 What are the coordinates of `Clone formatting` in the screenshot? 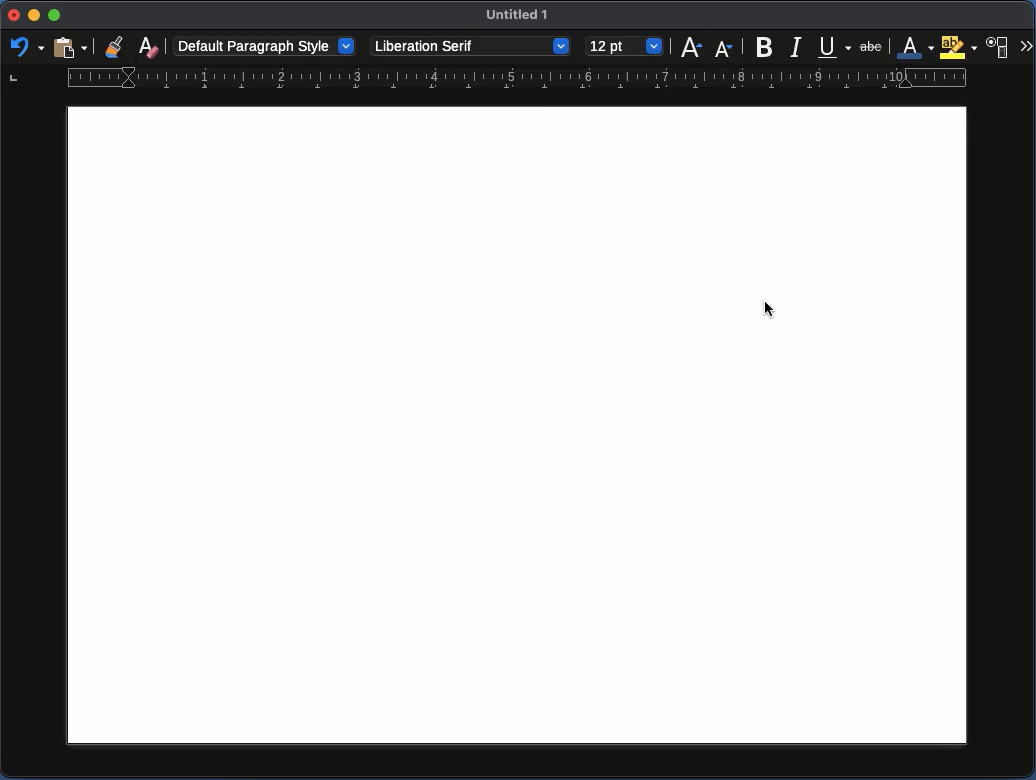 It's located at (117, 47).